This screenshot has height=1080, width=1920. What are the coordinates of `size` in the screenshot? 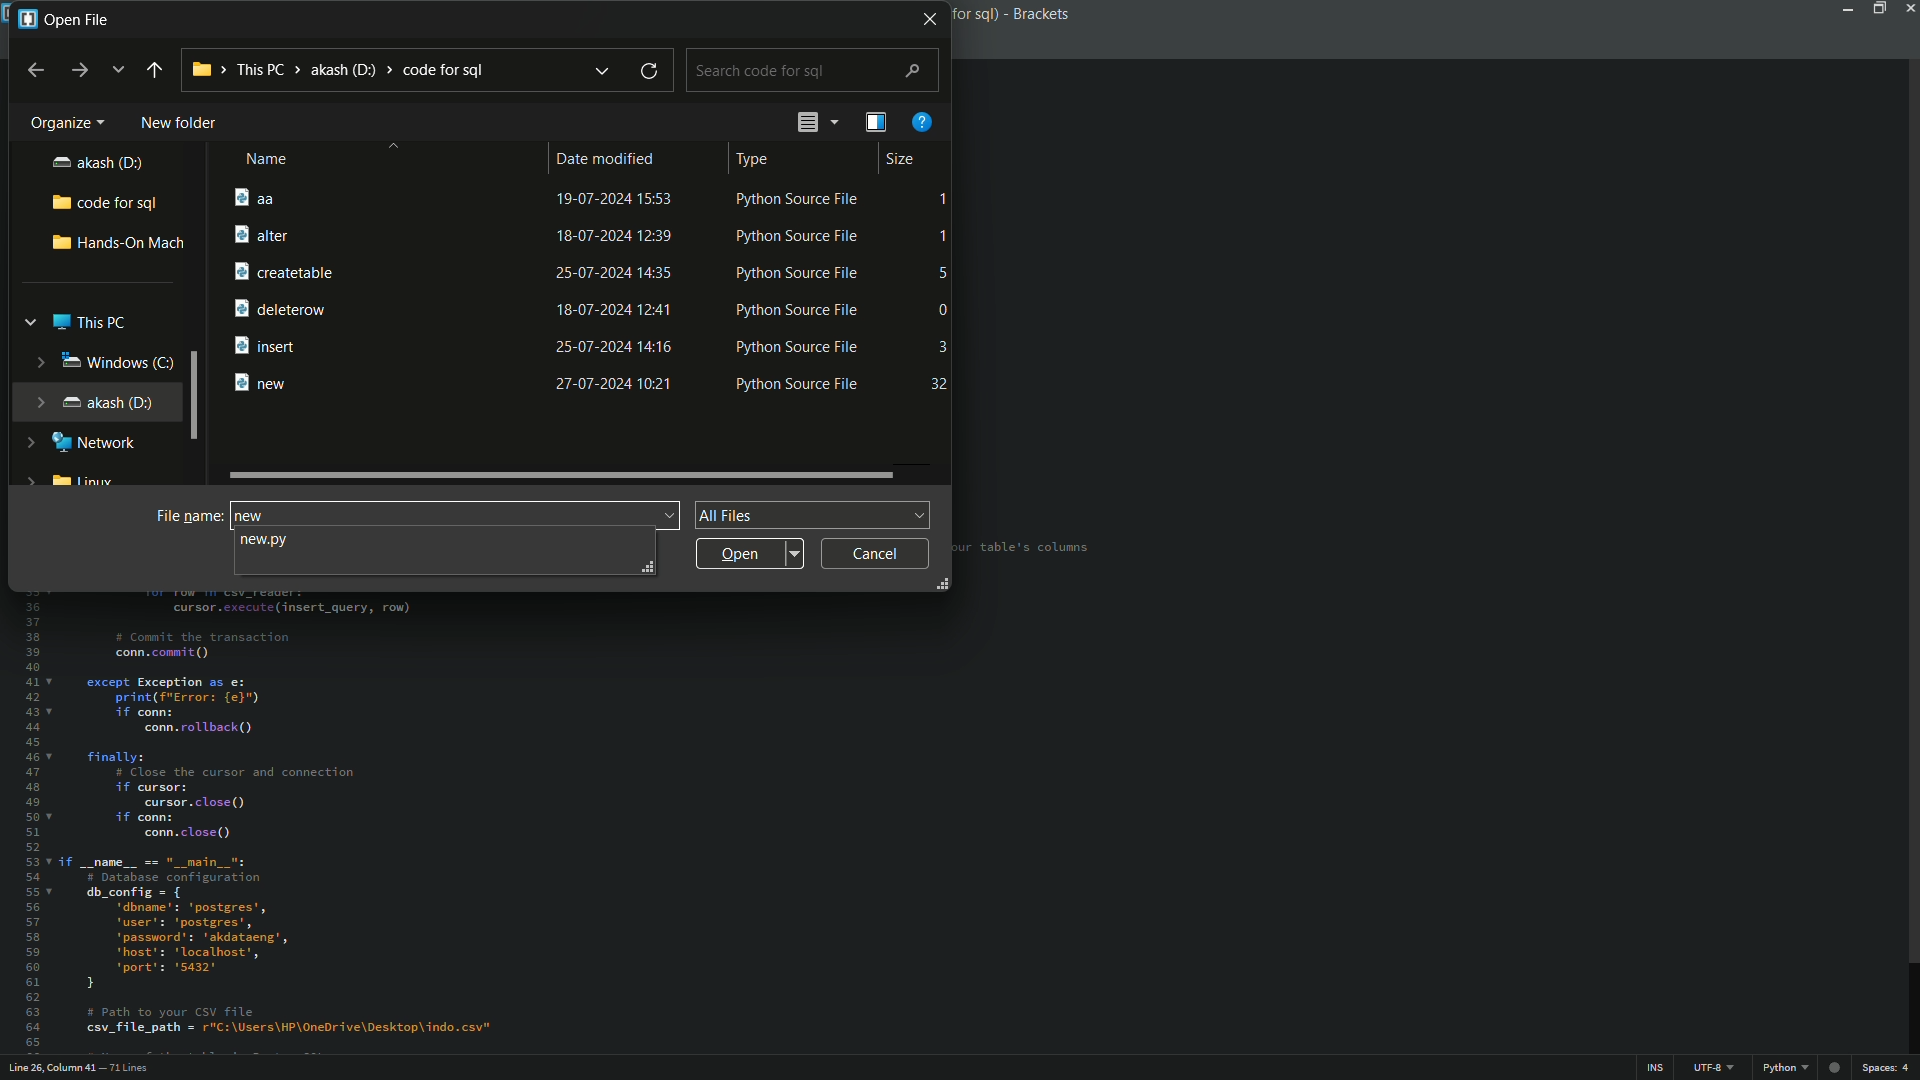 It's located at (899, 160).